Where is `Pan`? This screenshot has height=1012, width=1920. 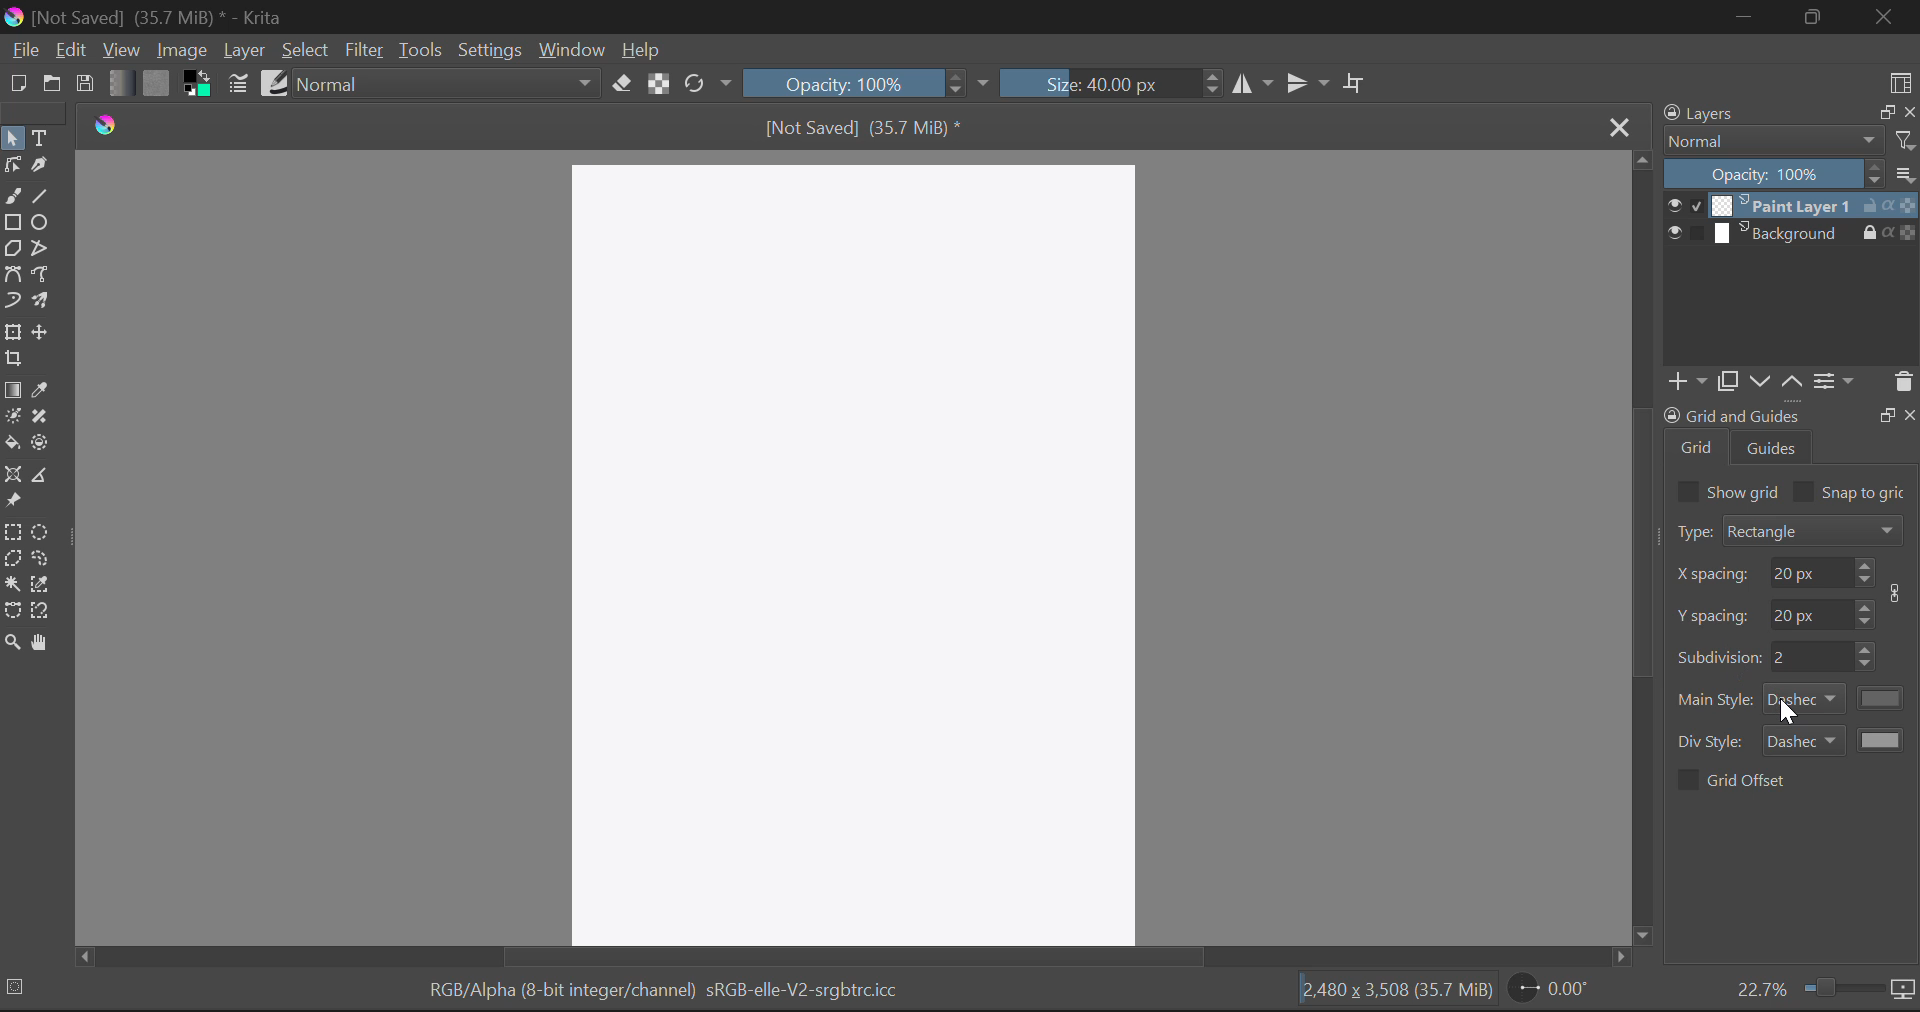 Pan is located at coordinates (43, 643).